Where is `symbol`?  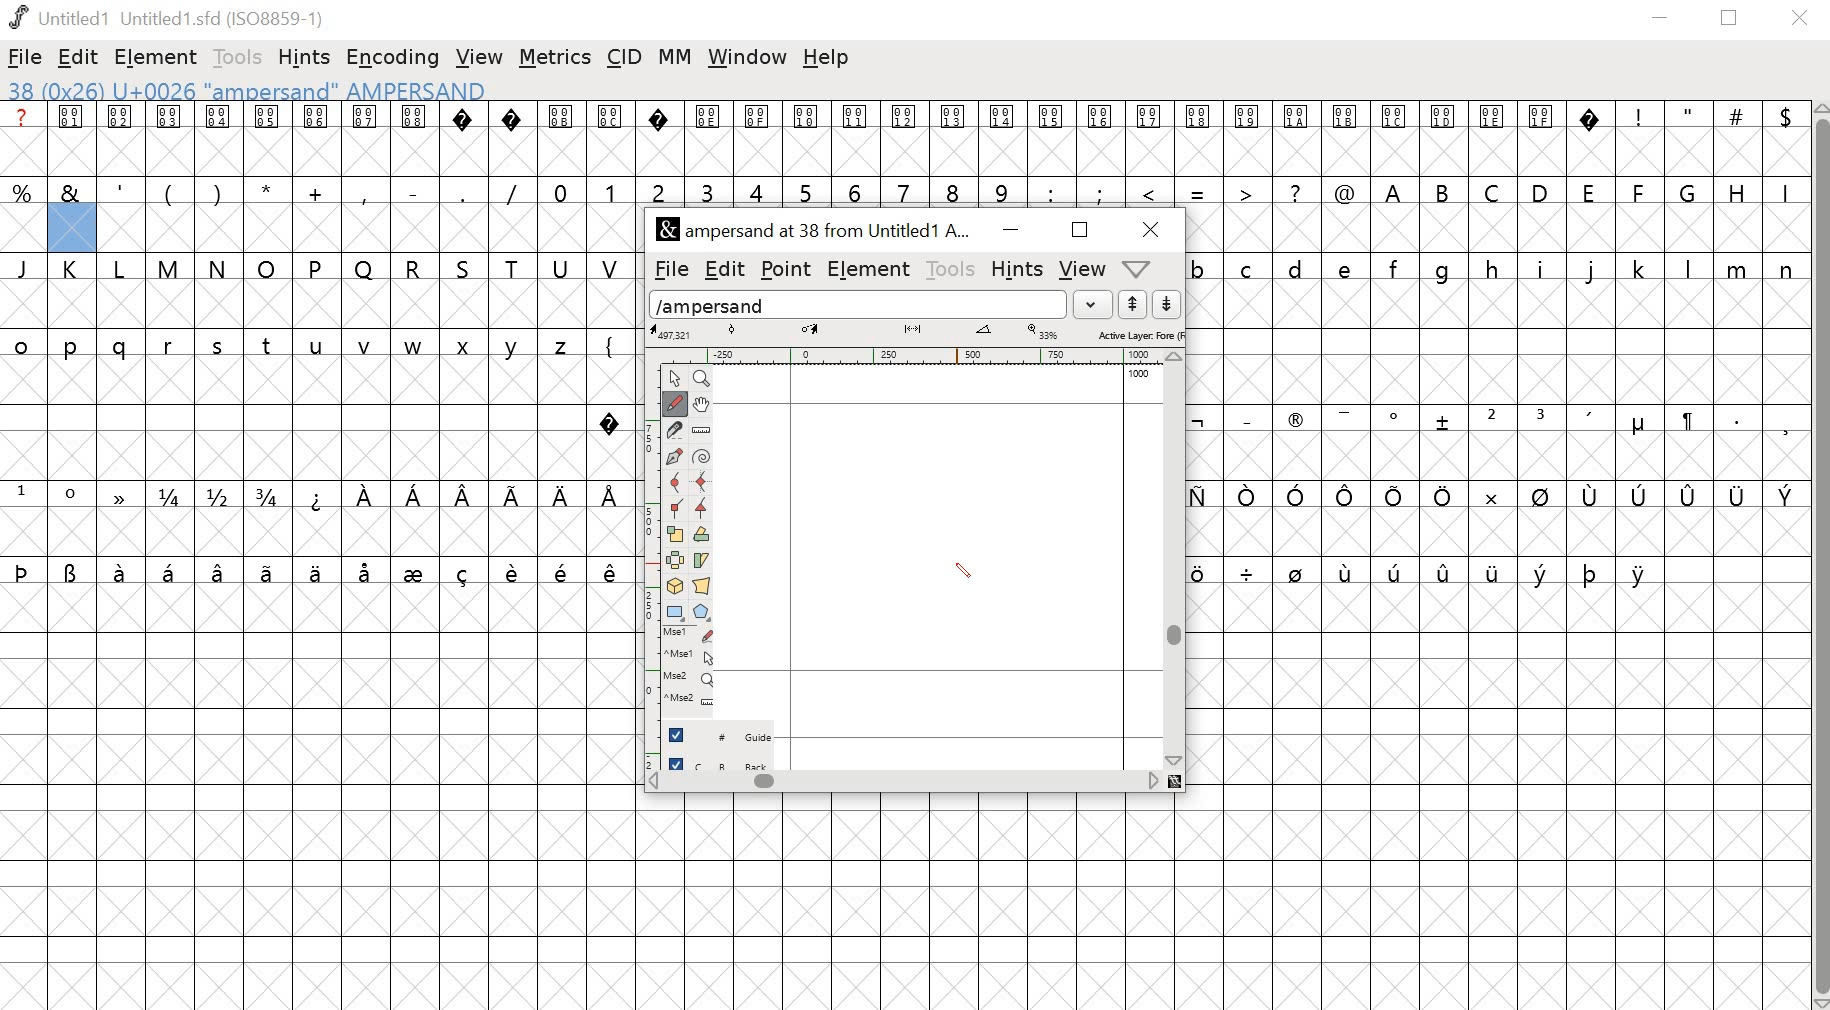 symbol is located at coordinates (315, 571).